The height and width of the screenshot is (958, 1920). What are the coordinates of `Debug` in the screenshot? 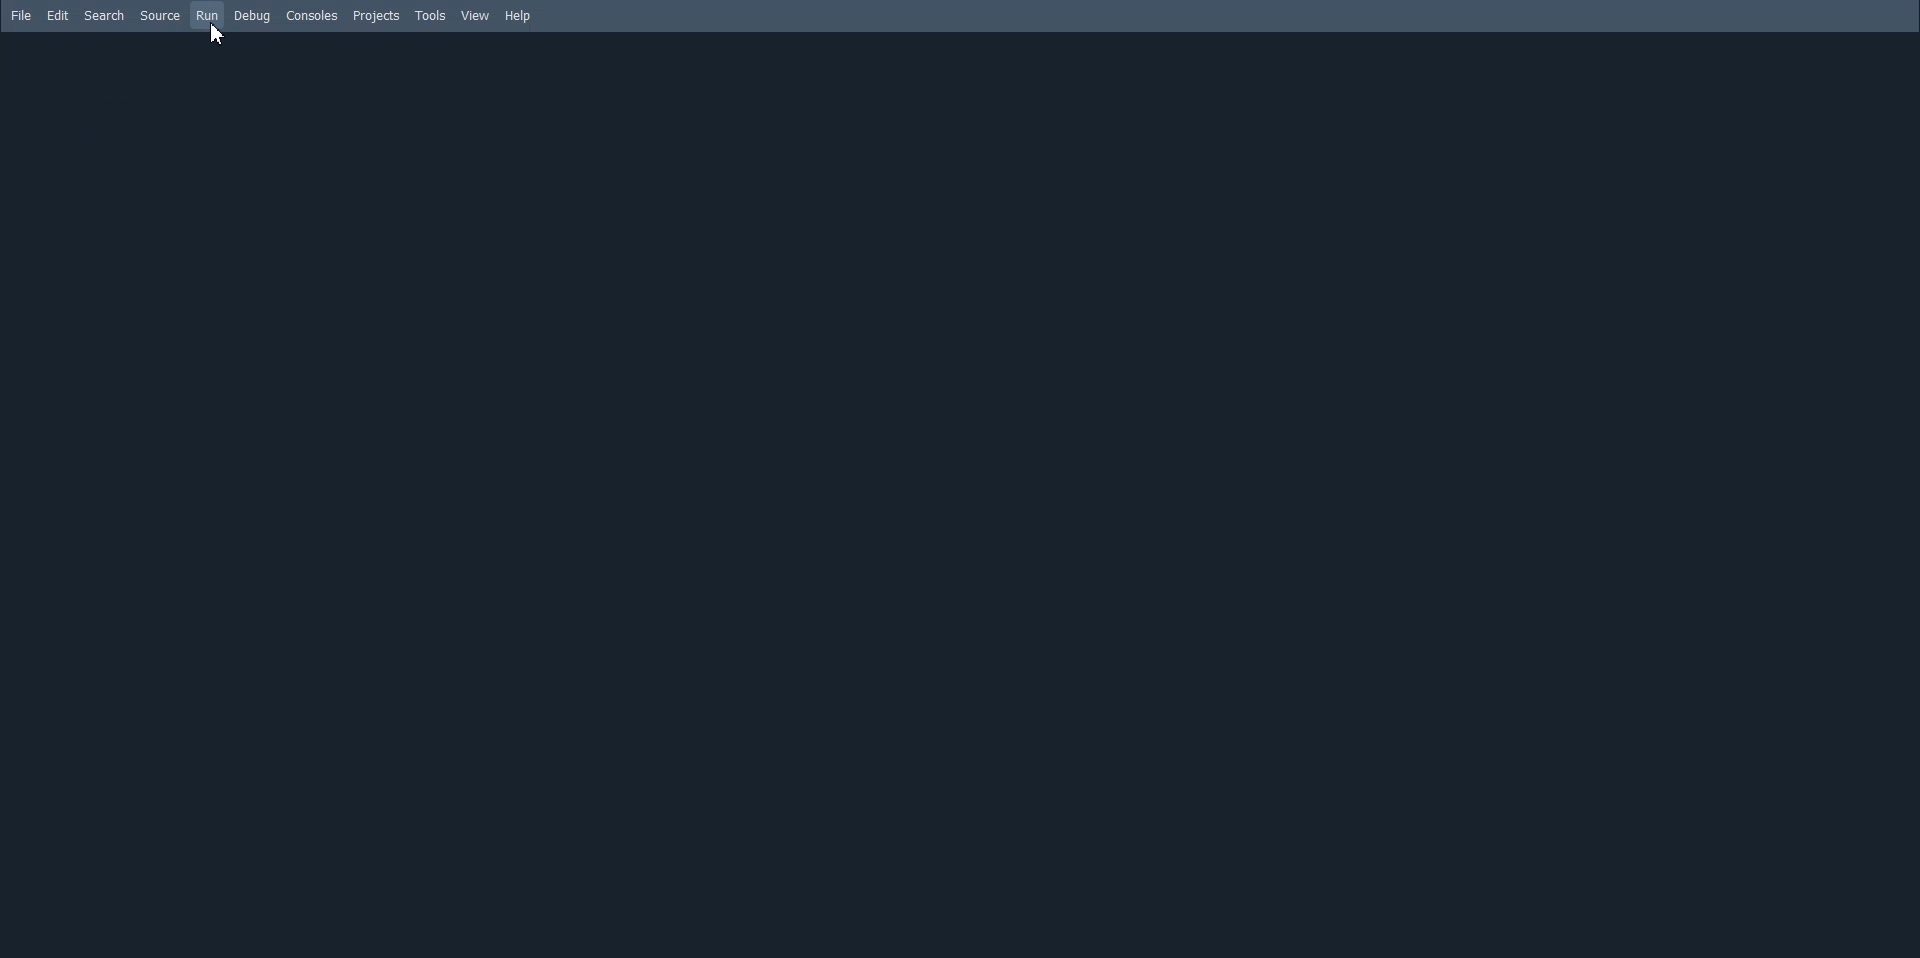 It's located at (252, 15).